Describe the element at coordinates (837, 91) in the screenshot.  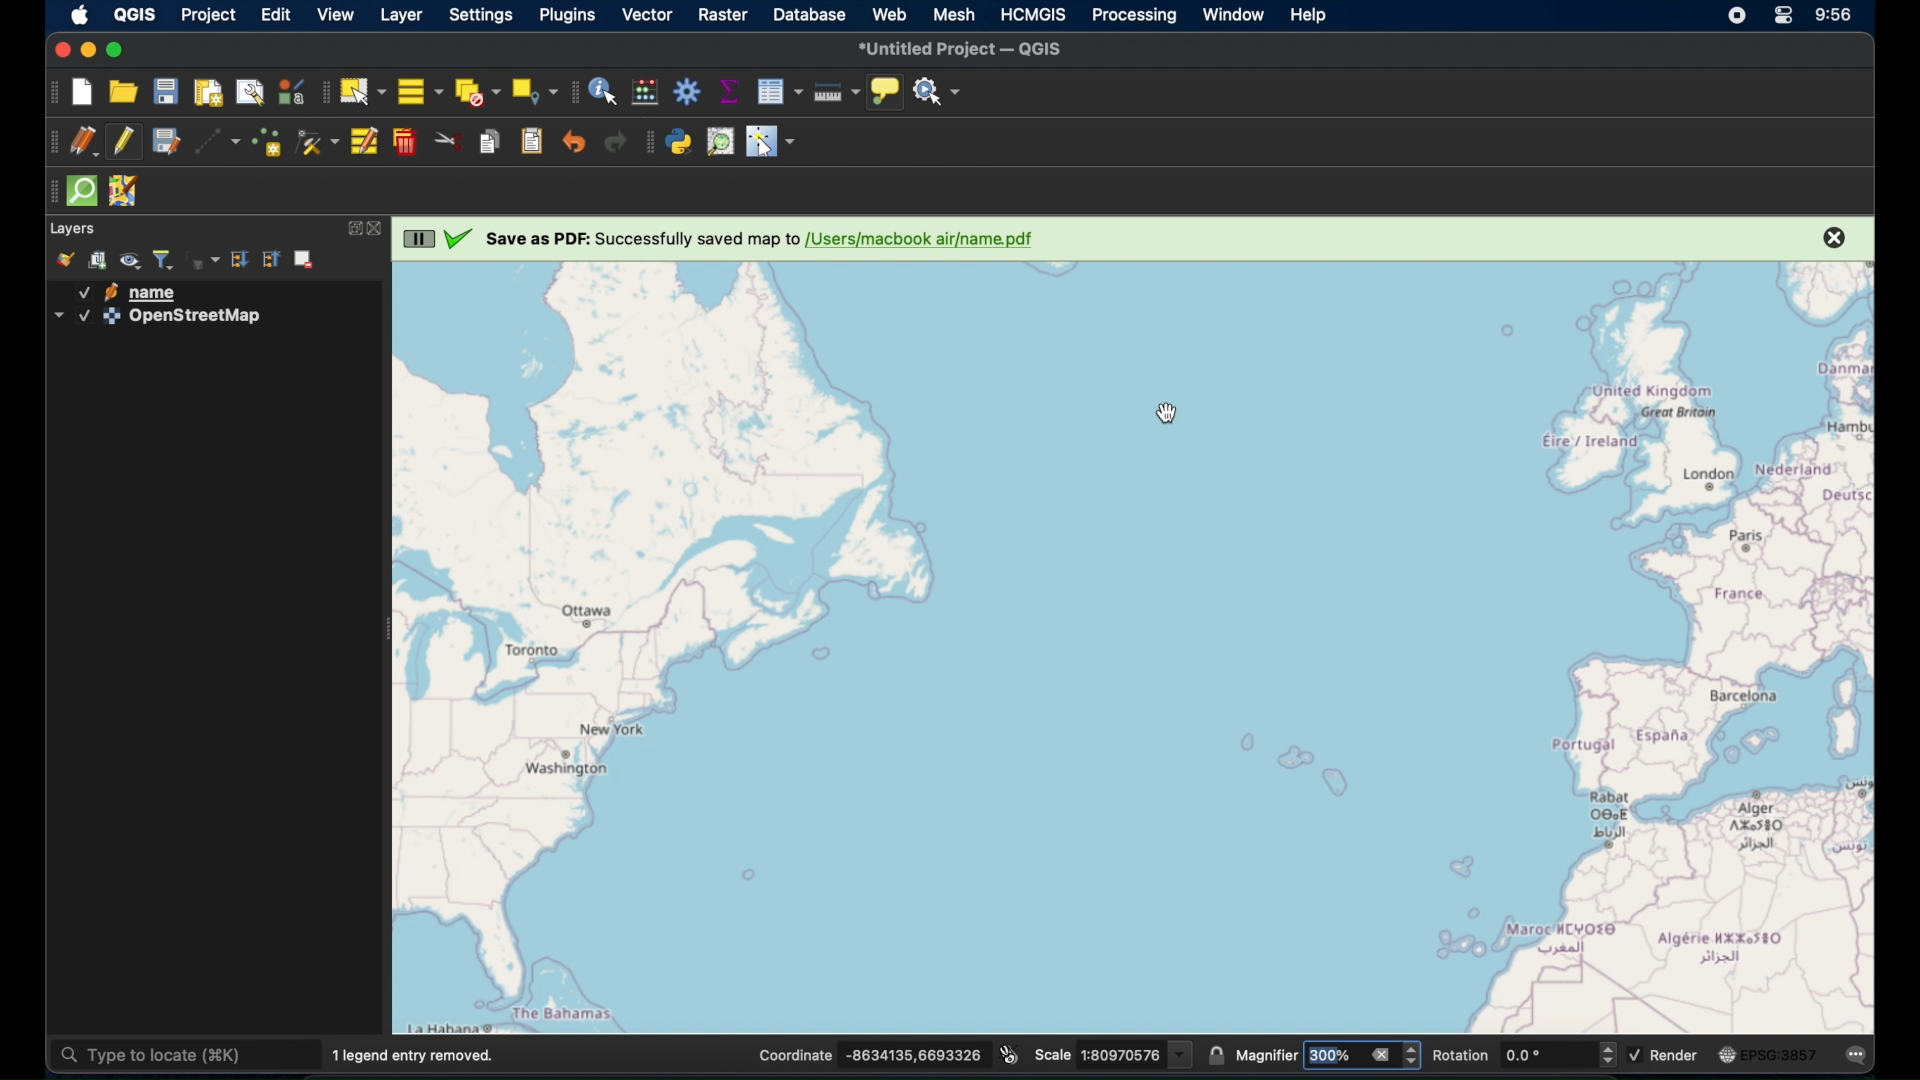
I see `measure line` at that location.